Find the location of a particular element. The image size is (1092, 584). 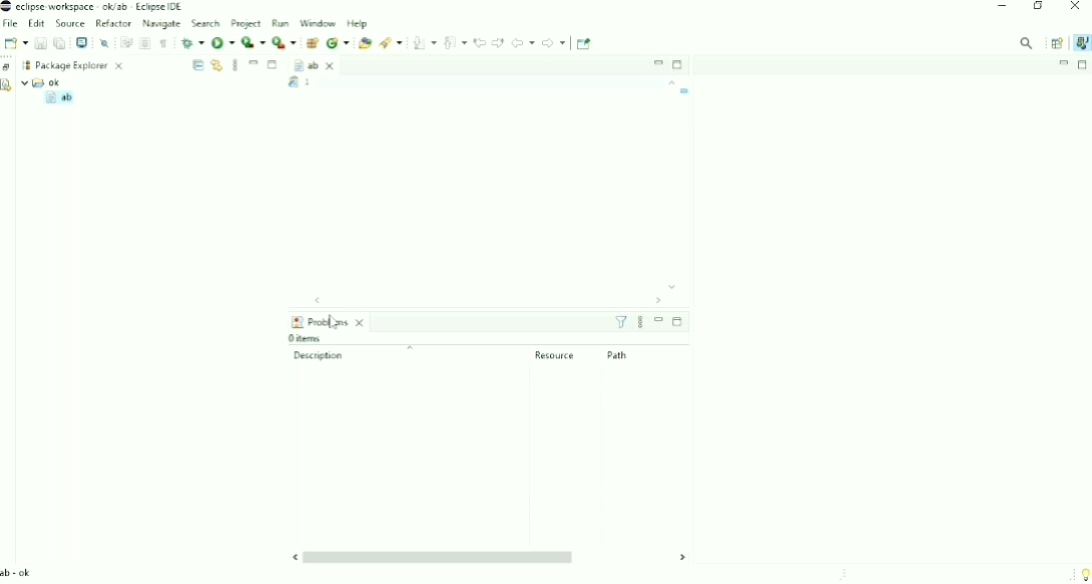

Horizontal scrollbar is located at coordinates (488, 557).